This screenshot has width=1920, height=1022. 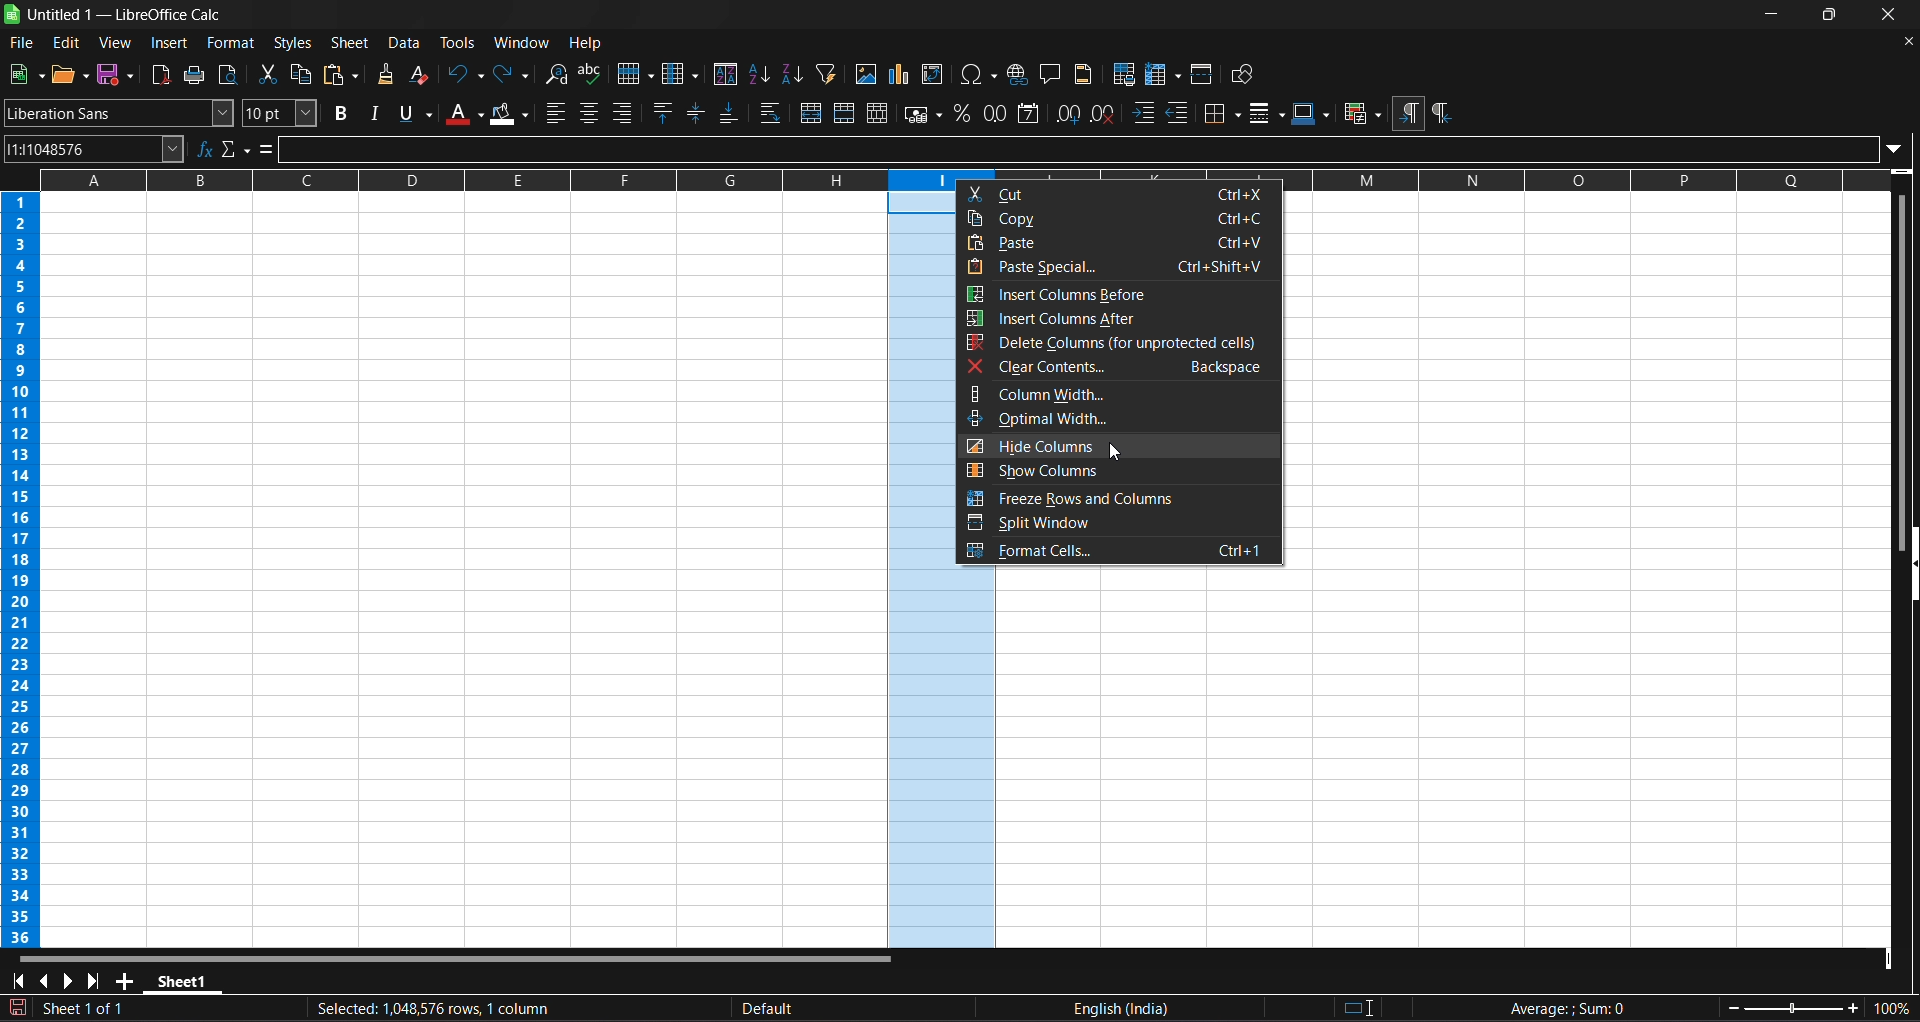 I want to click on clear contents, so click(x=1122, y=371).